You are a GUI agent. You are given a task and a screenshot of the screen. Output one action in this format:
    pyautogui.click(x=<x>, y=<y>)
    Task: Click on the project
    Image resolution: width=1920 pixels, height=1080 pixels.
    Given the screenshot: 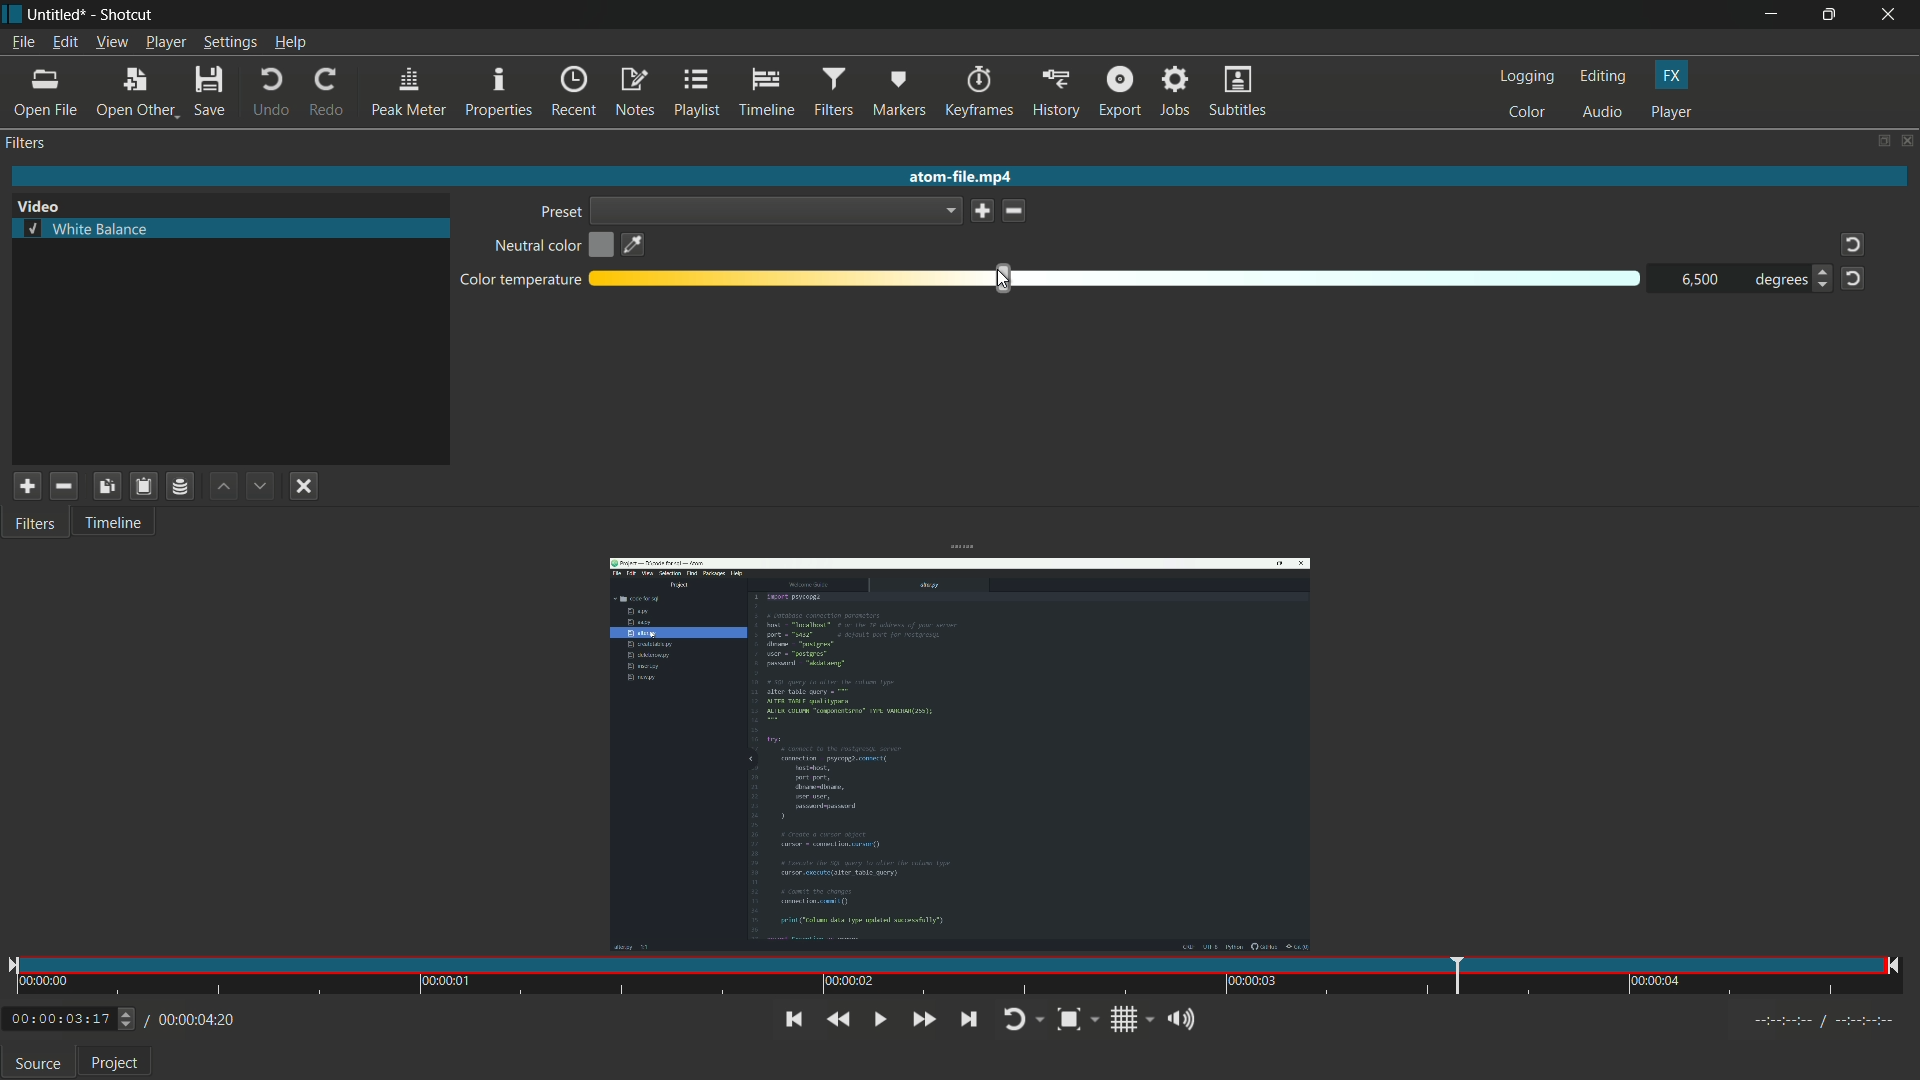 What is the action you would take?
    pyautogui.click(x=115, y=1065)
    